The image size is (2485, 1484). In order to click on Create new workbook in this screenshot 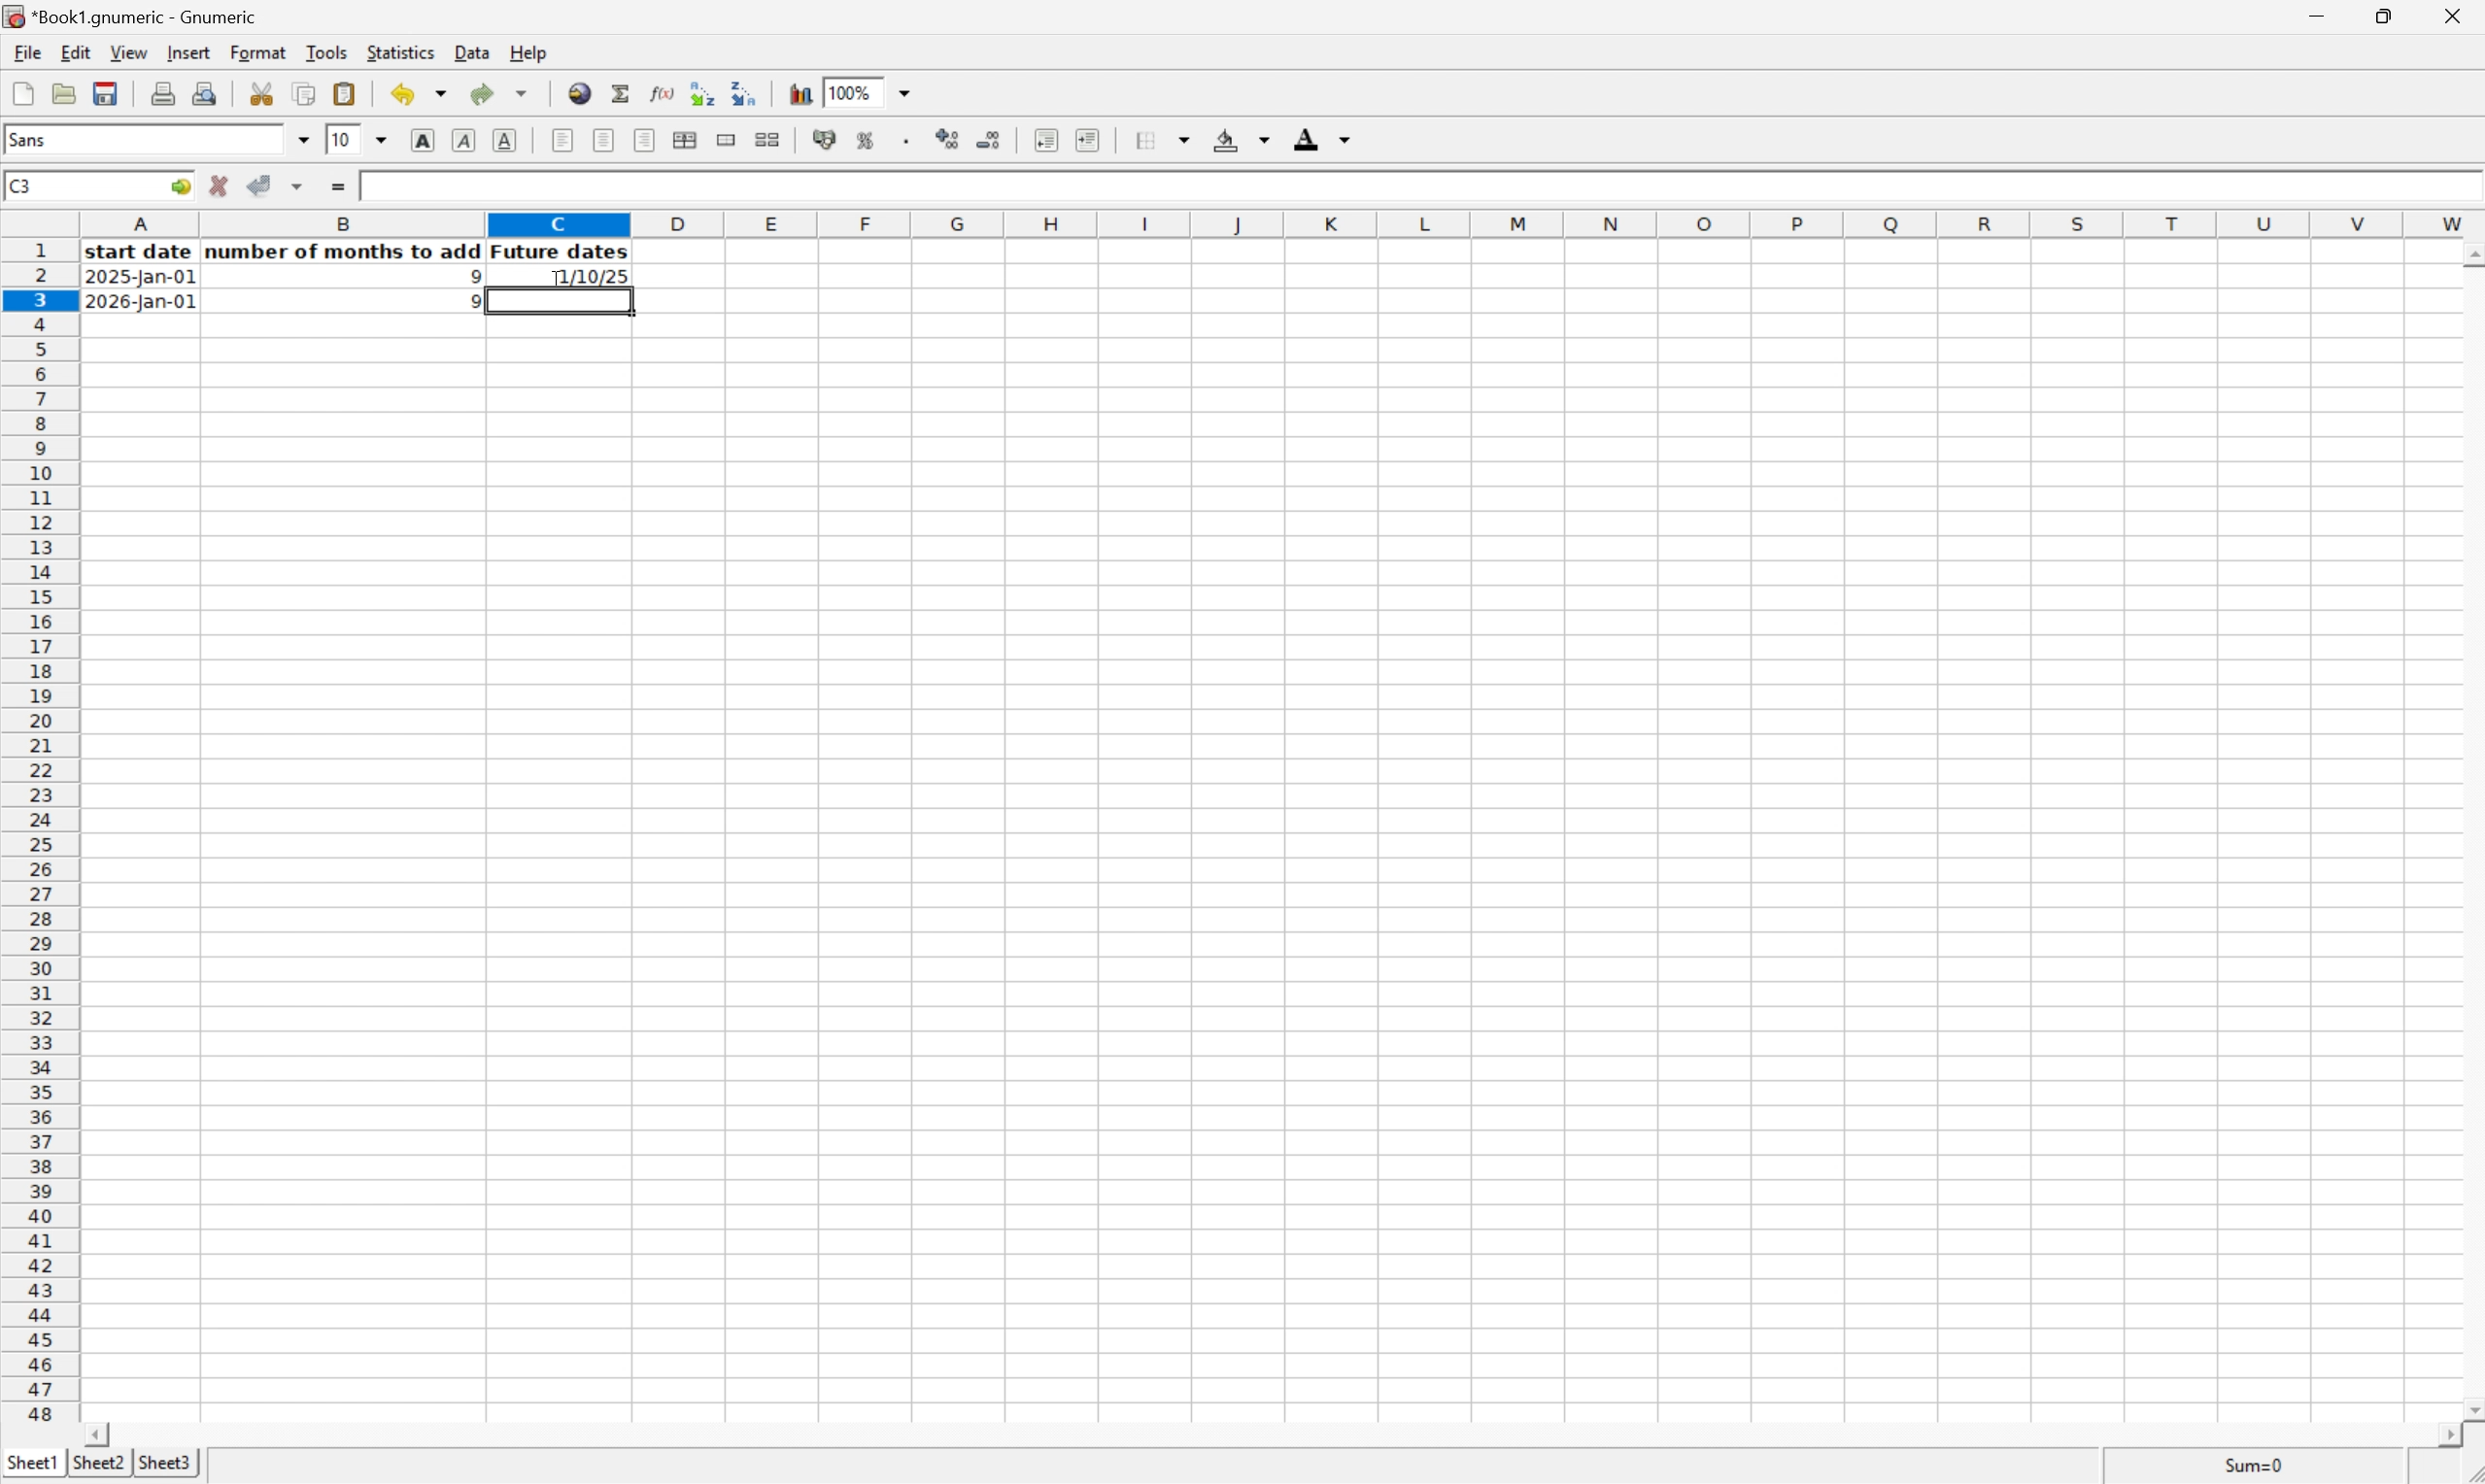, I will do `click(22, 93)`.